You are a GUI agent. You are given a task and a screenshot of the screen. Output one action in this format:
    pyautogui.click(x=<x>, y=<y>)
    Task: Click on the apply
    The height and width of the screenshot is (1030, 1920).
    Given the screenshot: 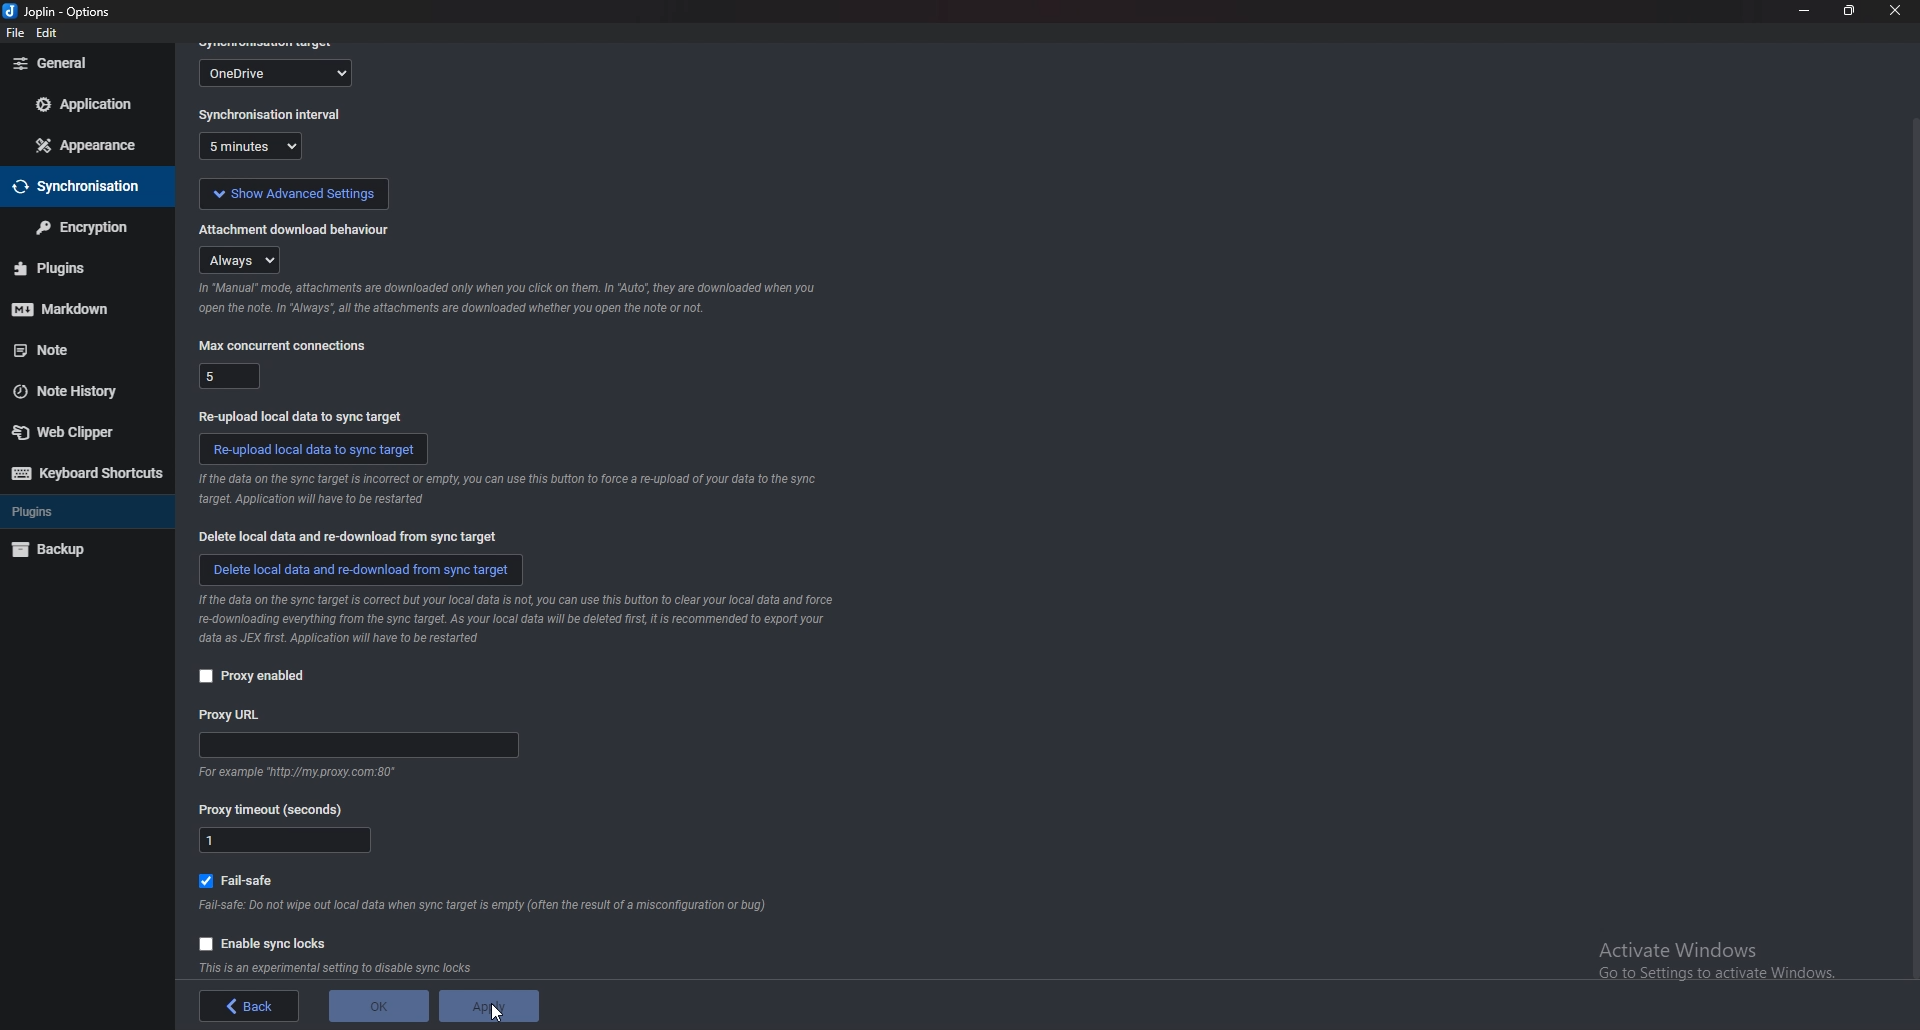 What is the action you would take?
    pyautogui.click(x=490, y=1008)
    